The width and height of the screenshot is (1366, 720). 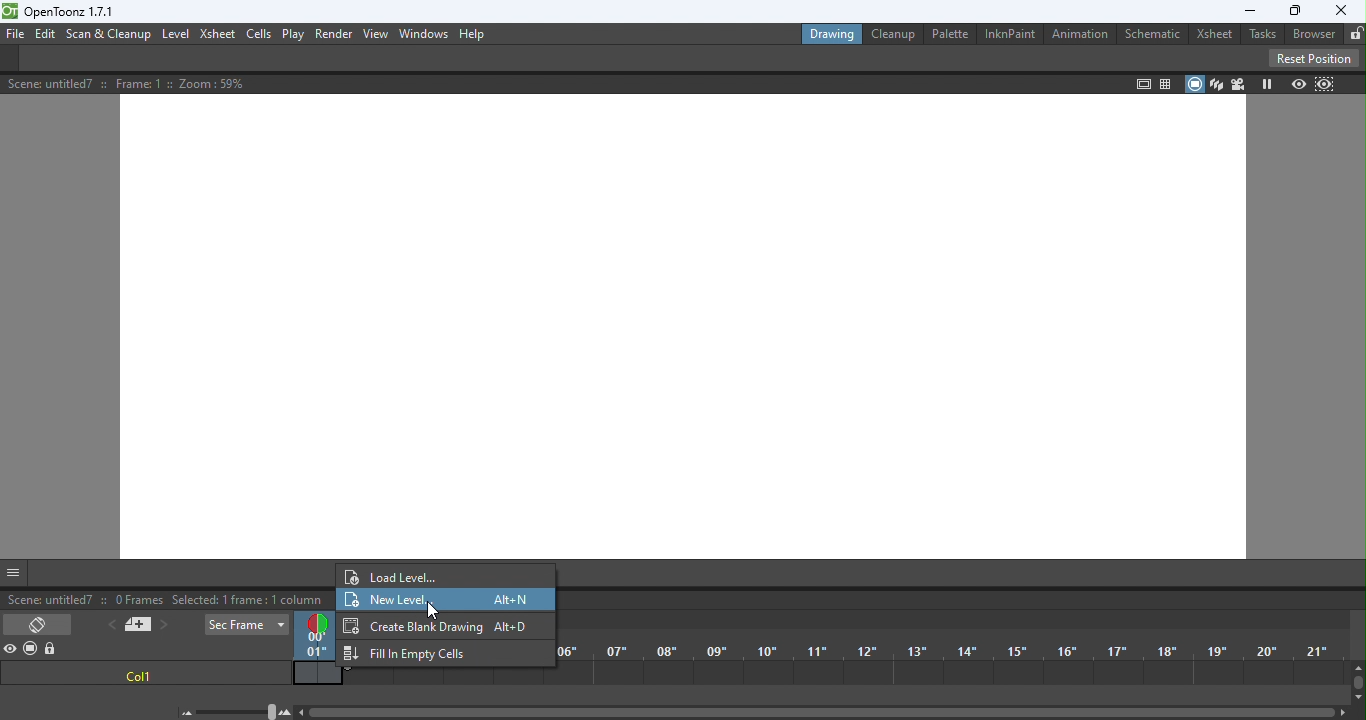 What do you see at coordinates (827, 711) in the screenshot?
I see `Horizontal scroll bar` at bounding box center [827, 711].